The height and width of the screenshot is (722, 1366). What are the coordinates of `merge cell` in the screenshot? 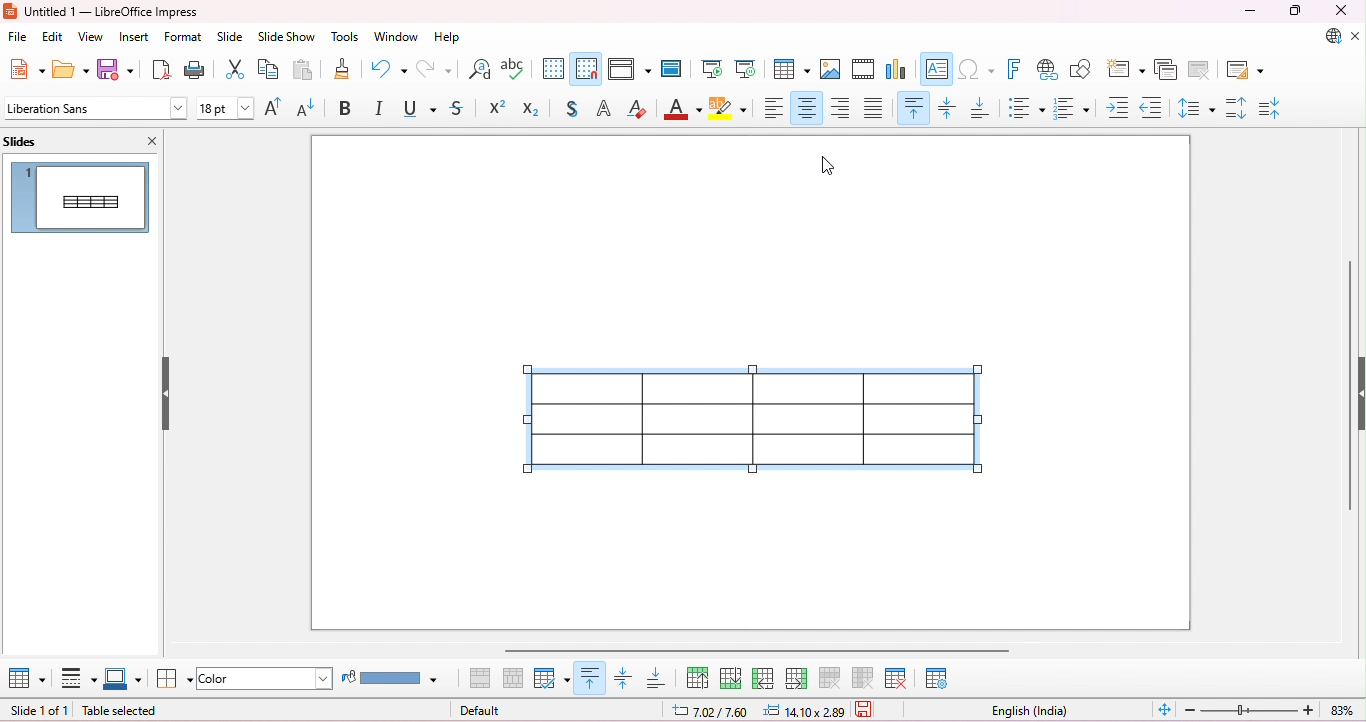 It's located at (482, 678).